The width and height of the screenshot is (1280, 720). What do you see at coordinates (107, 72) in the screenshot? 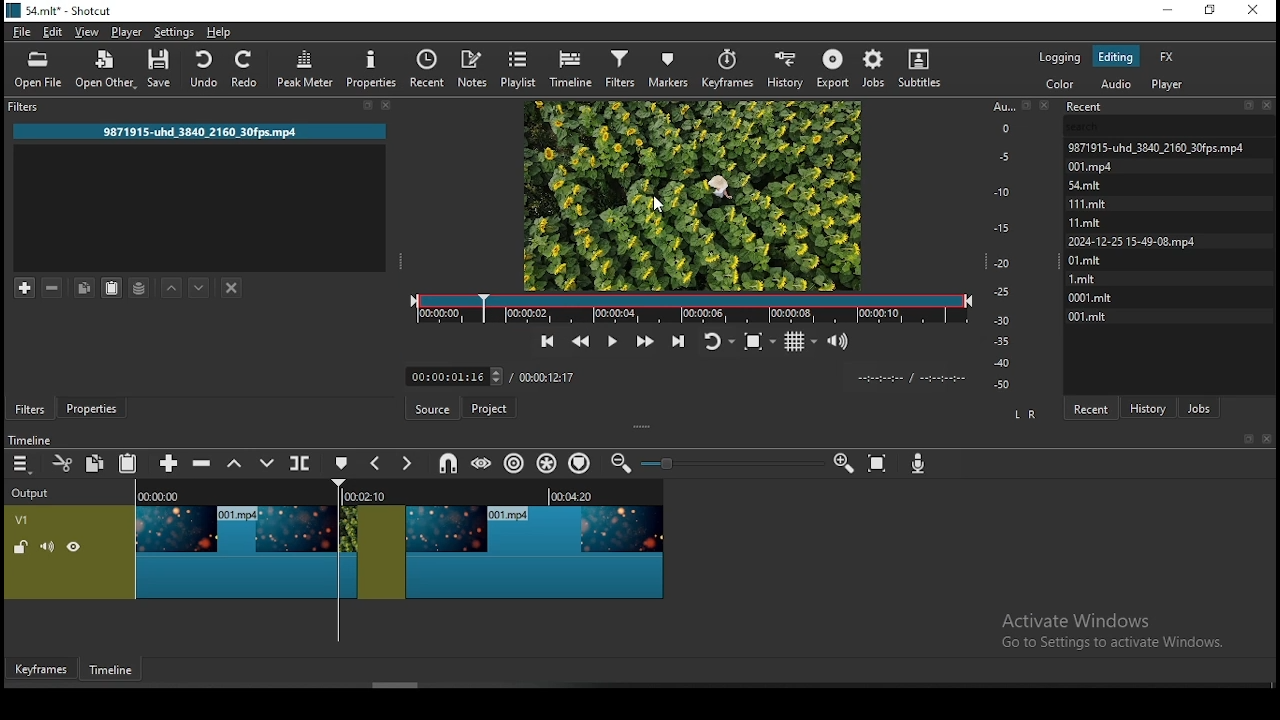
I see `open other` at bounding box center [107, 72].